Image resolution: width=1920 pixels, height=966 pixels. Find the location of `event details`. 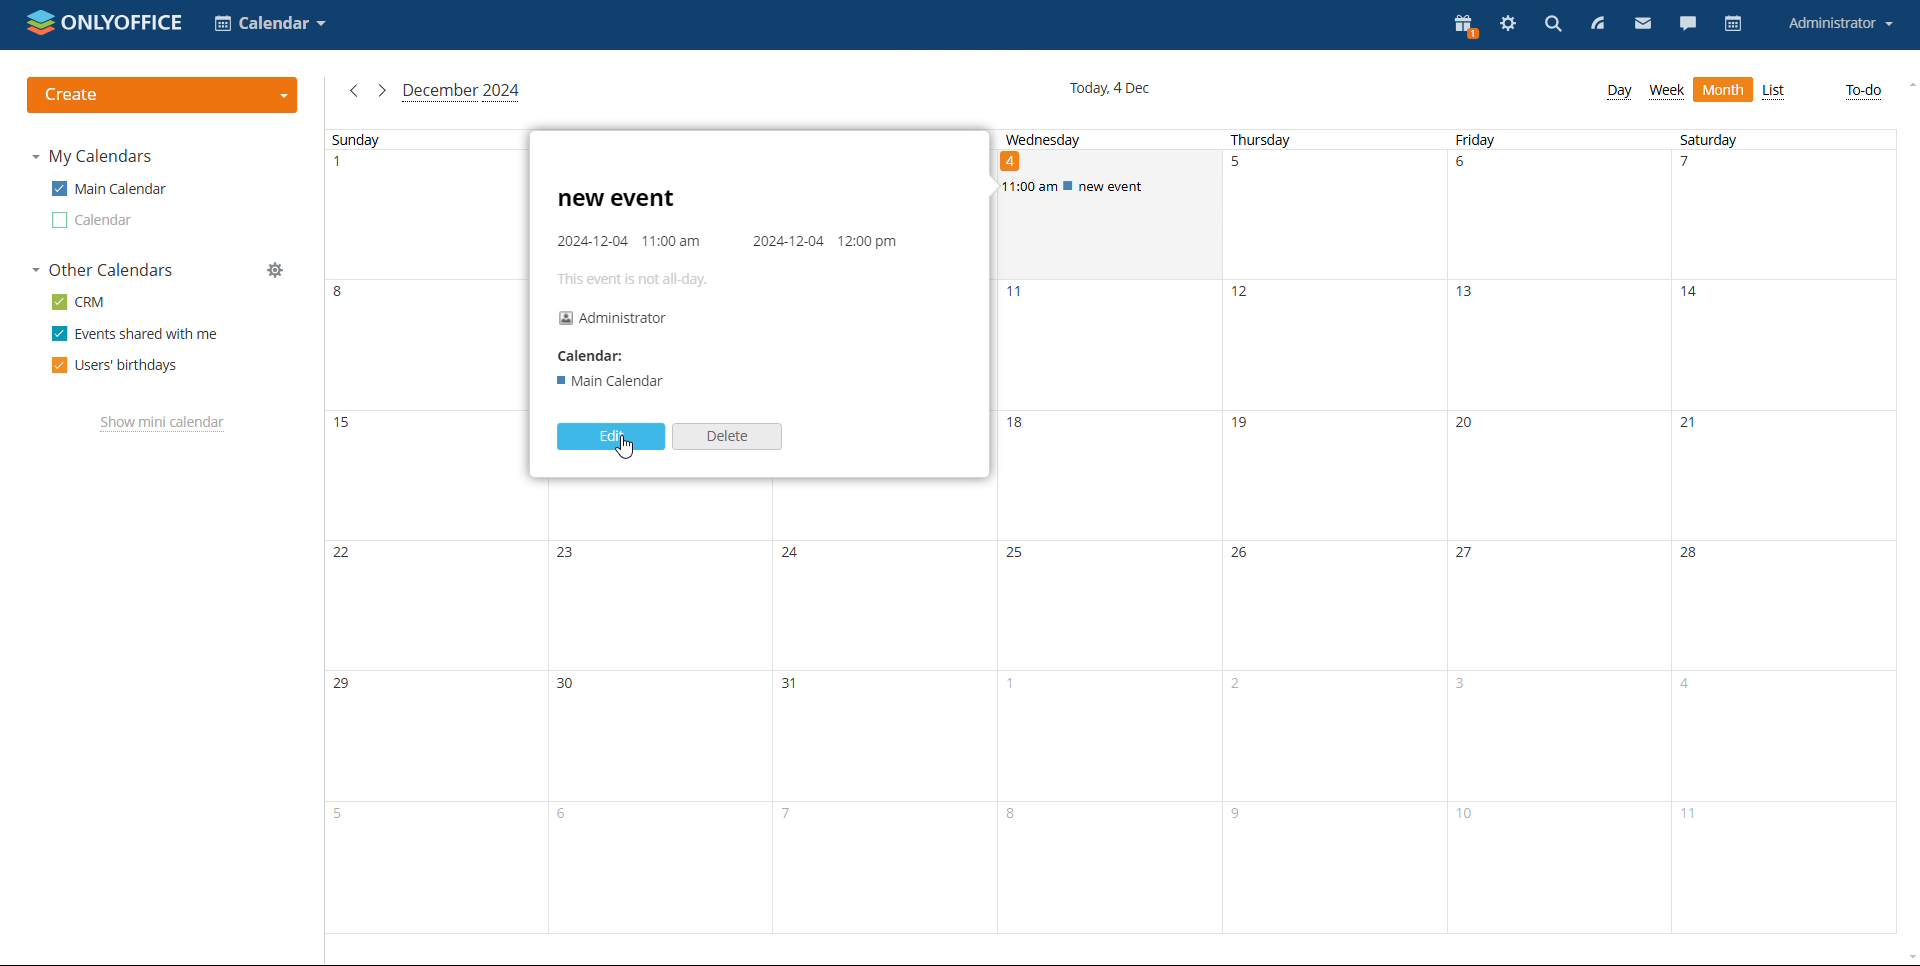

event details is located at coordinates (740, 239).